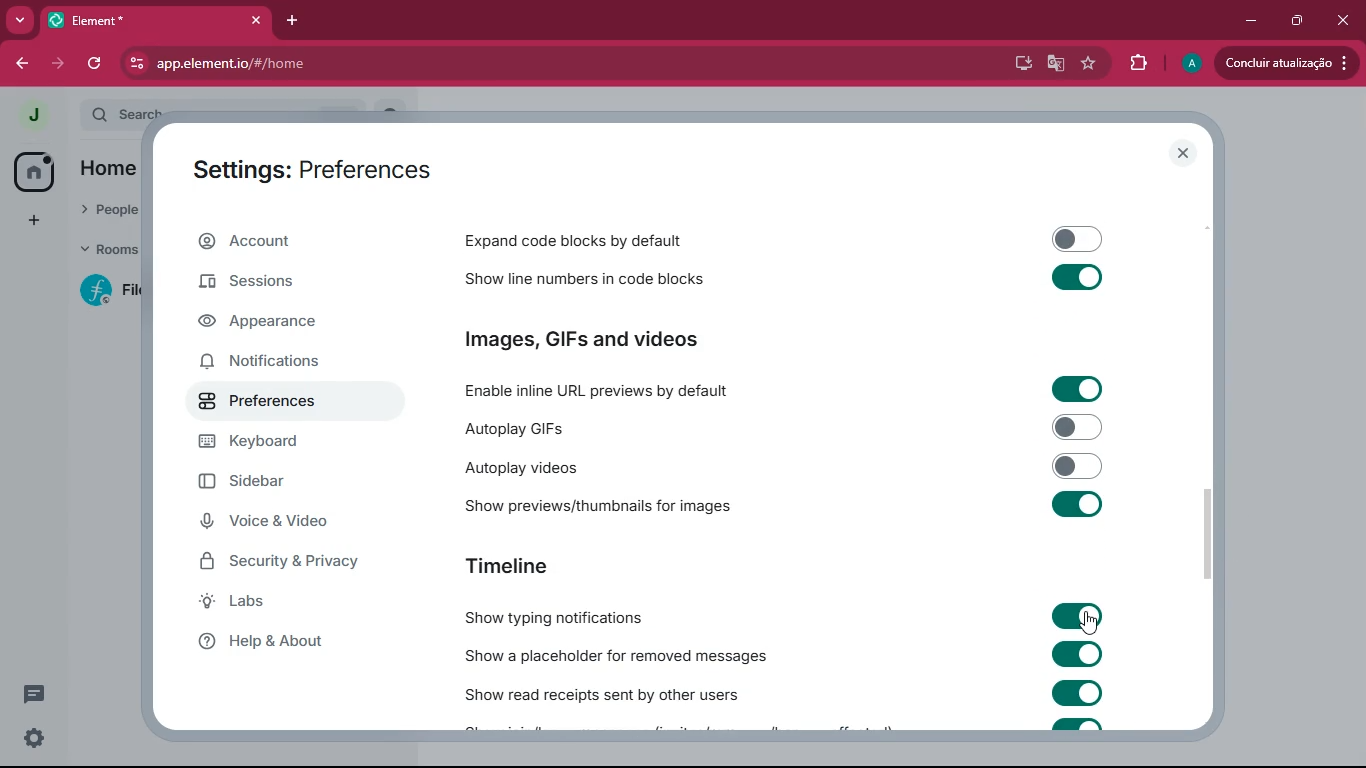 This screenshot has width=1366, height=768. I want to click on extensions, so click(1139, 63).